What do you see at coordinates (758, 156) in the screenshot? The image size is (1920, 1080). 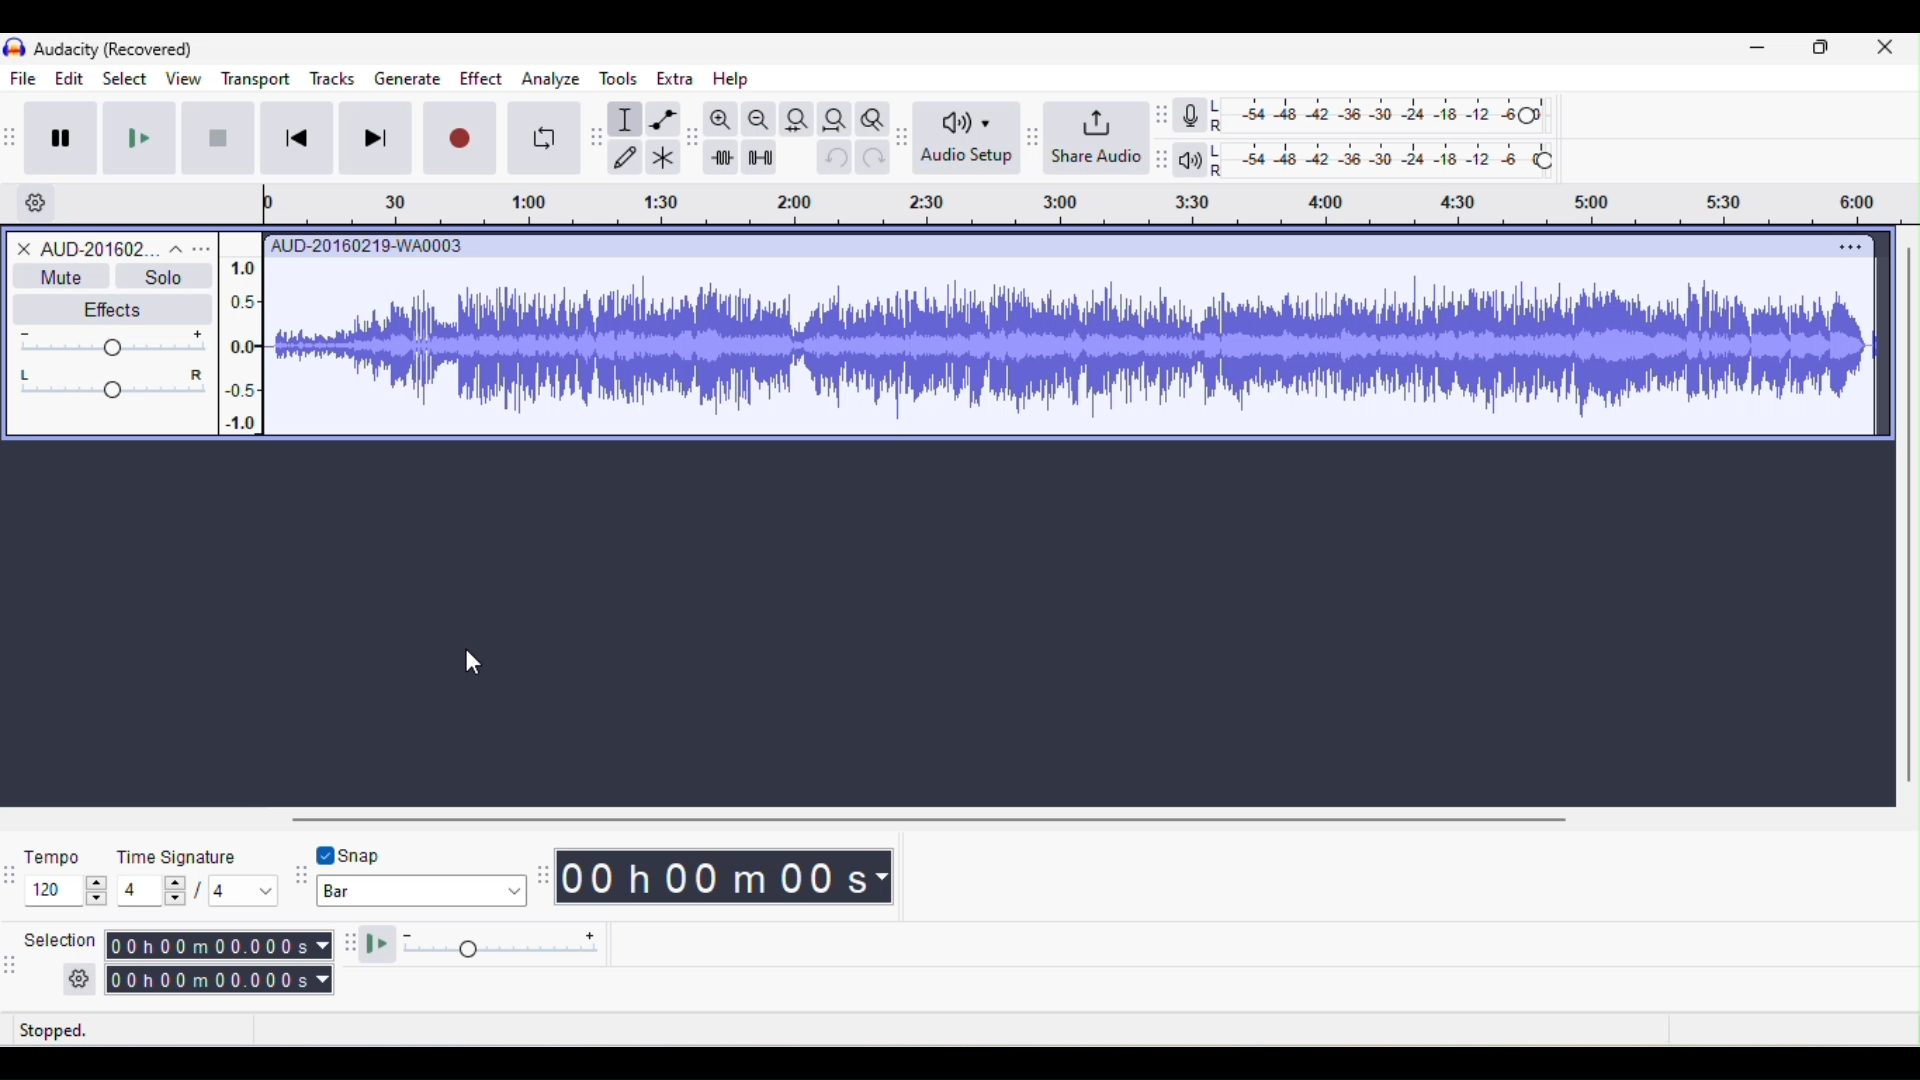 I see `silence audio selection` at bounding box center [758, 156].